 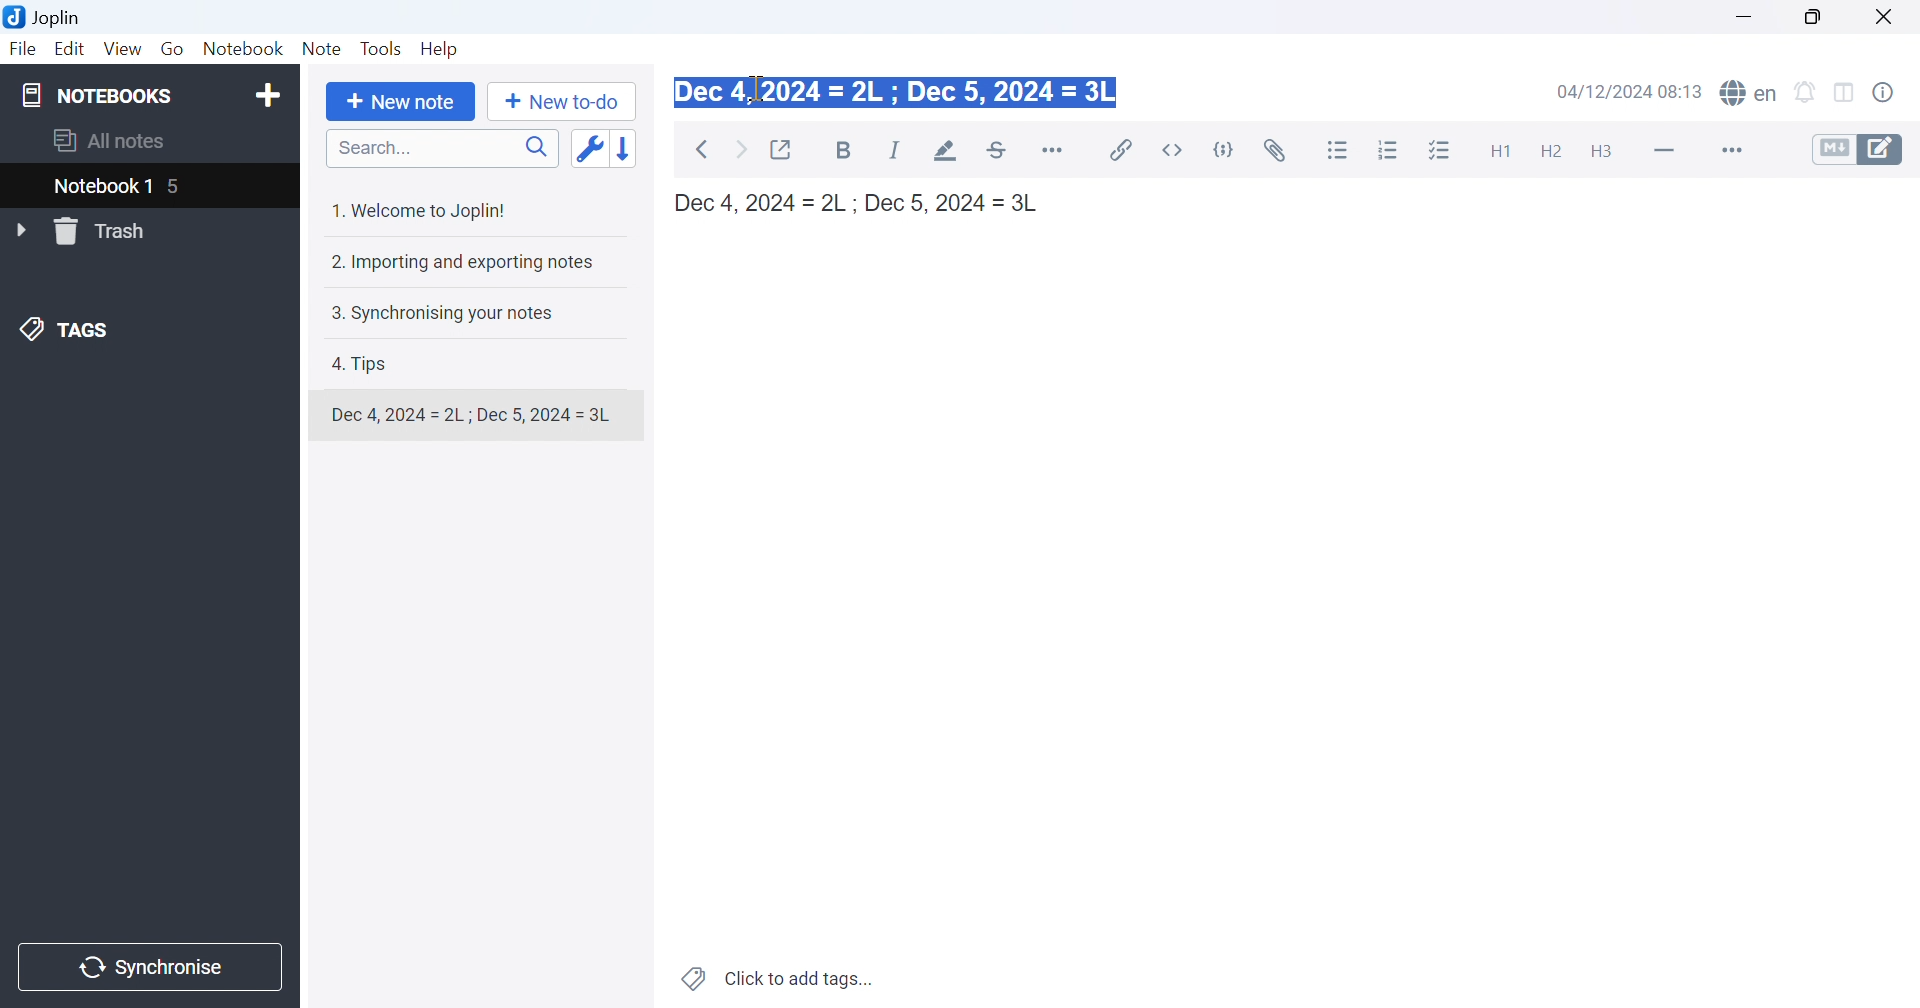 What do you see at coordinates (103, 231) in the screenshot?
I see `Trash` at bounding box center [103, 231].